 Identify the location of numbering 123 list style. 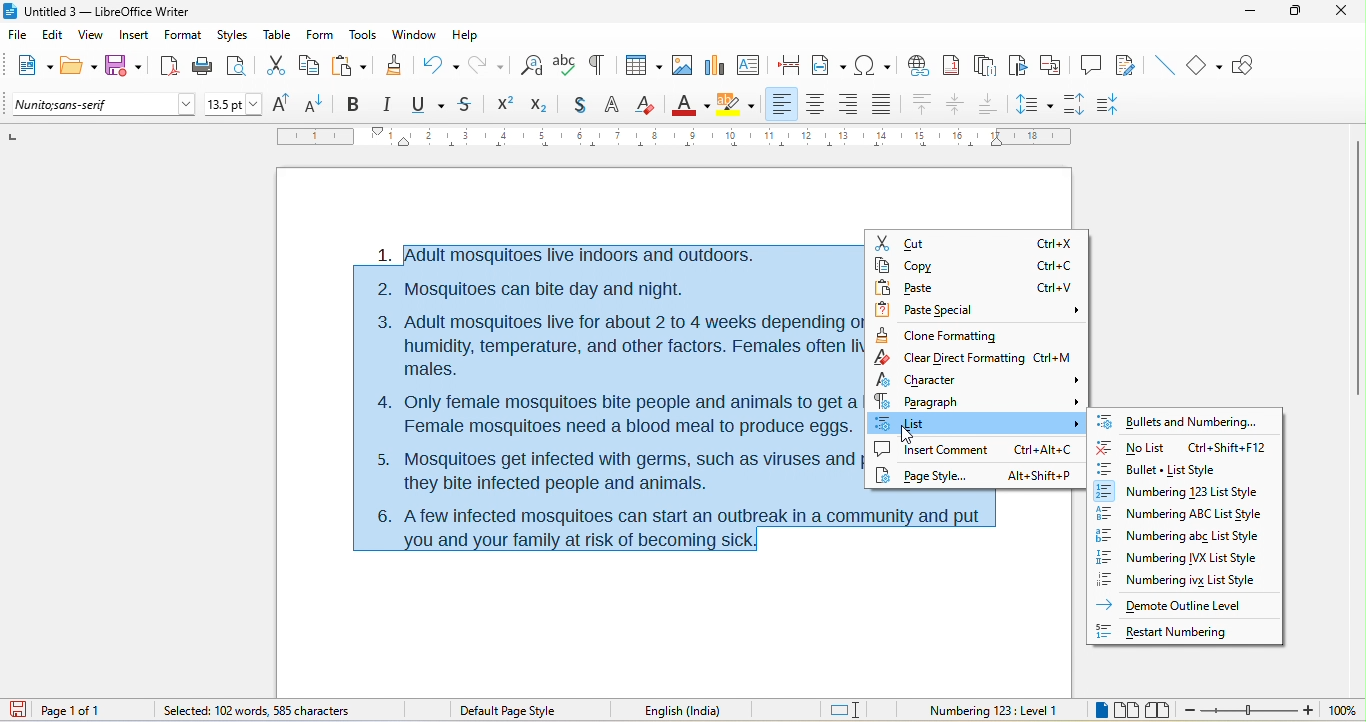
(1186, 492).